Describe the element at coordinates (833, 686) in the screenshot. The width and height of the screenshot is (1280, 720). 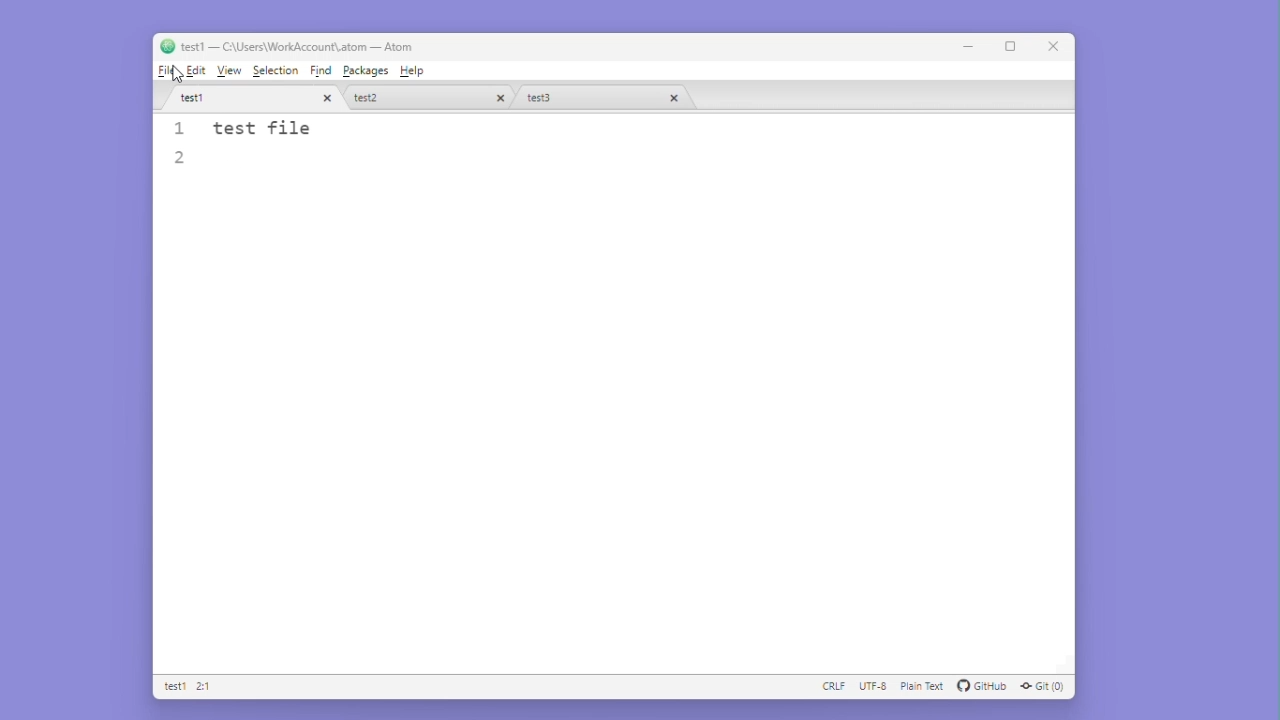
I see `CRLF` at that location.